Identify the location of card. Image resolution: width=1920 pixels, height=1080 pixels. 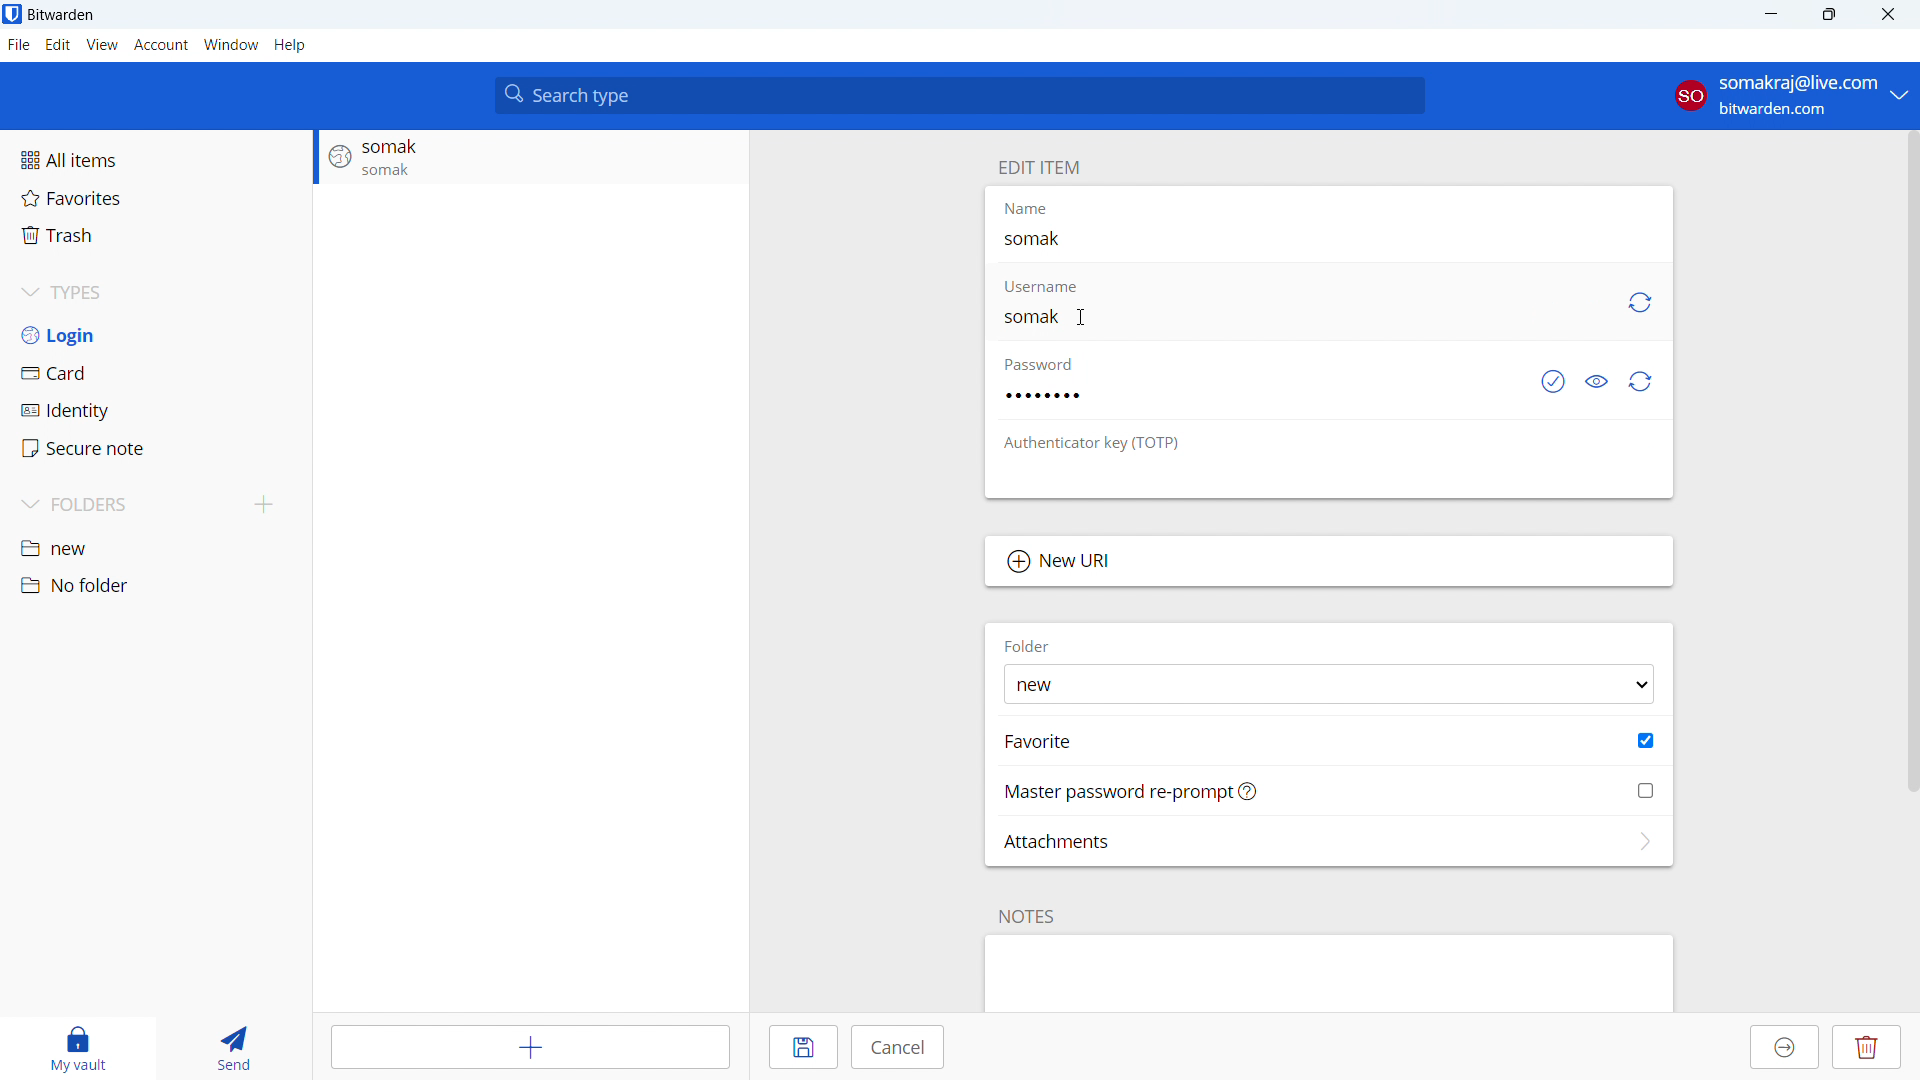
(156, 372).